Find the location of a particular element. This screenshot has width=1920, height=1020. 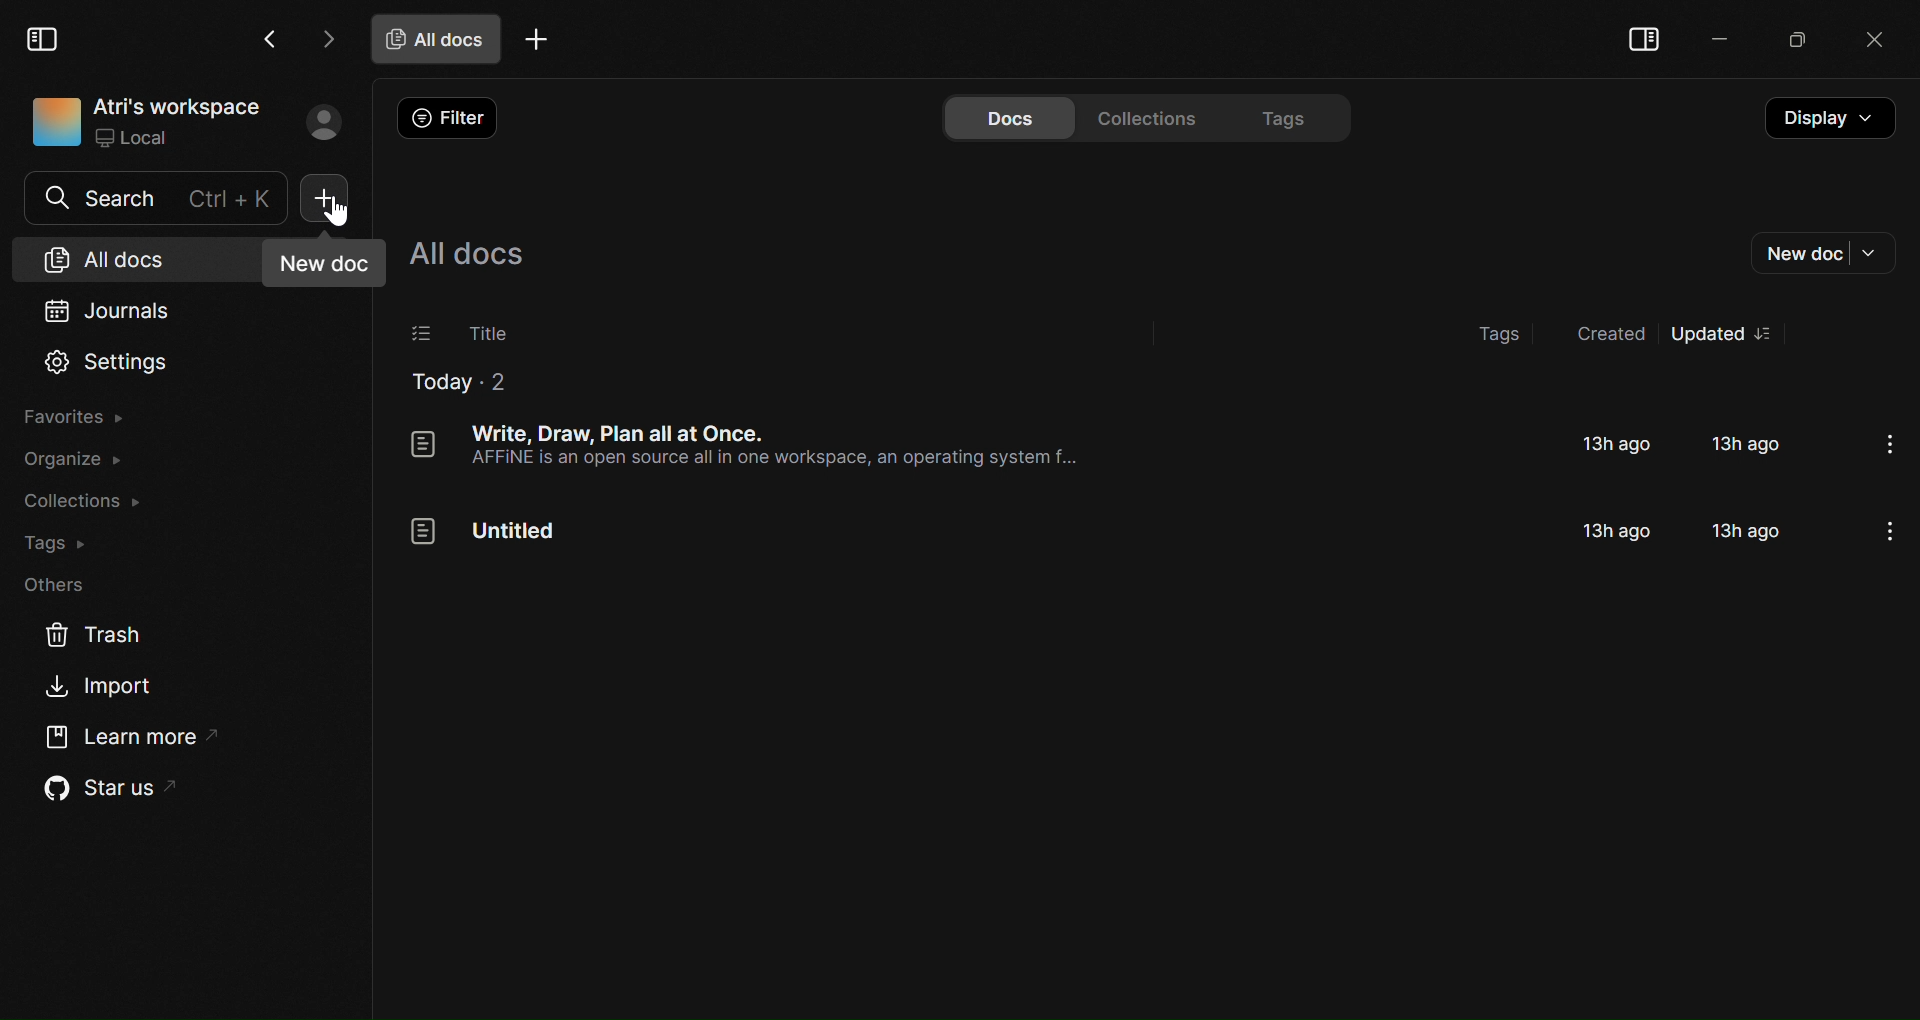

Document titled "Write, Draw, Plan all at once" is located at coordinates (618, 433).